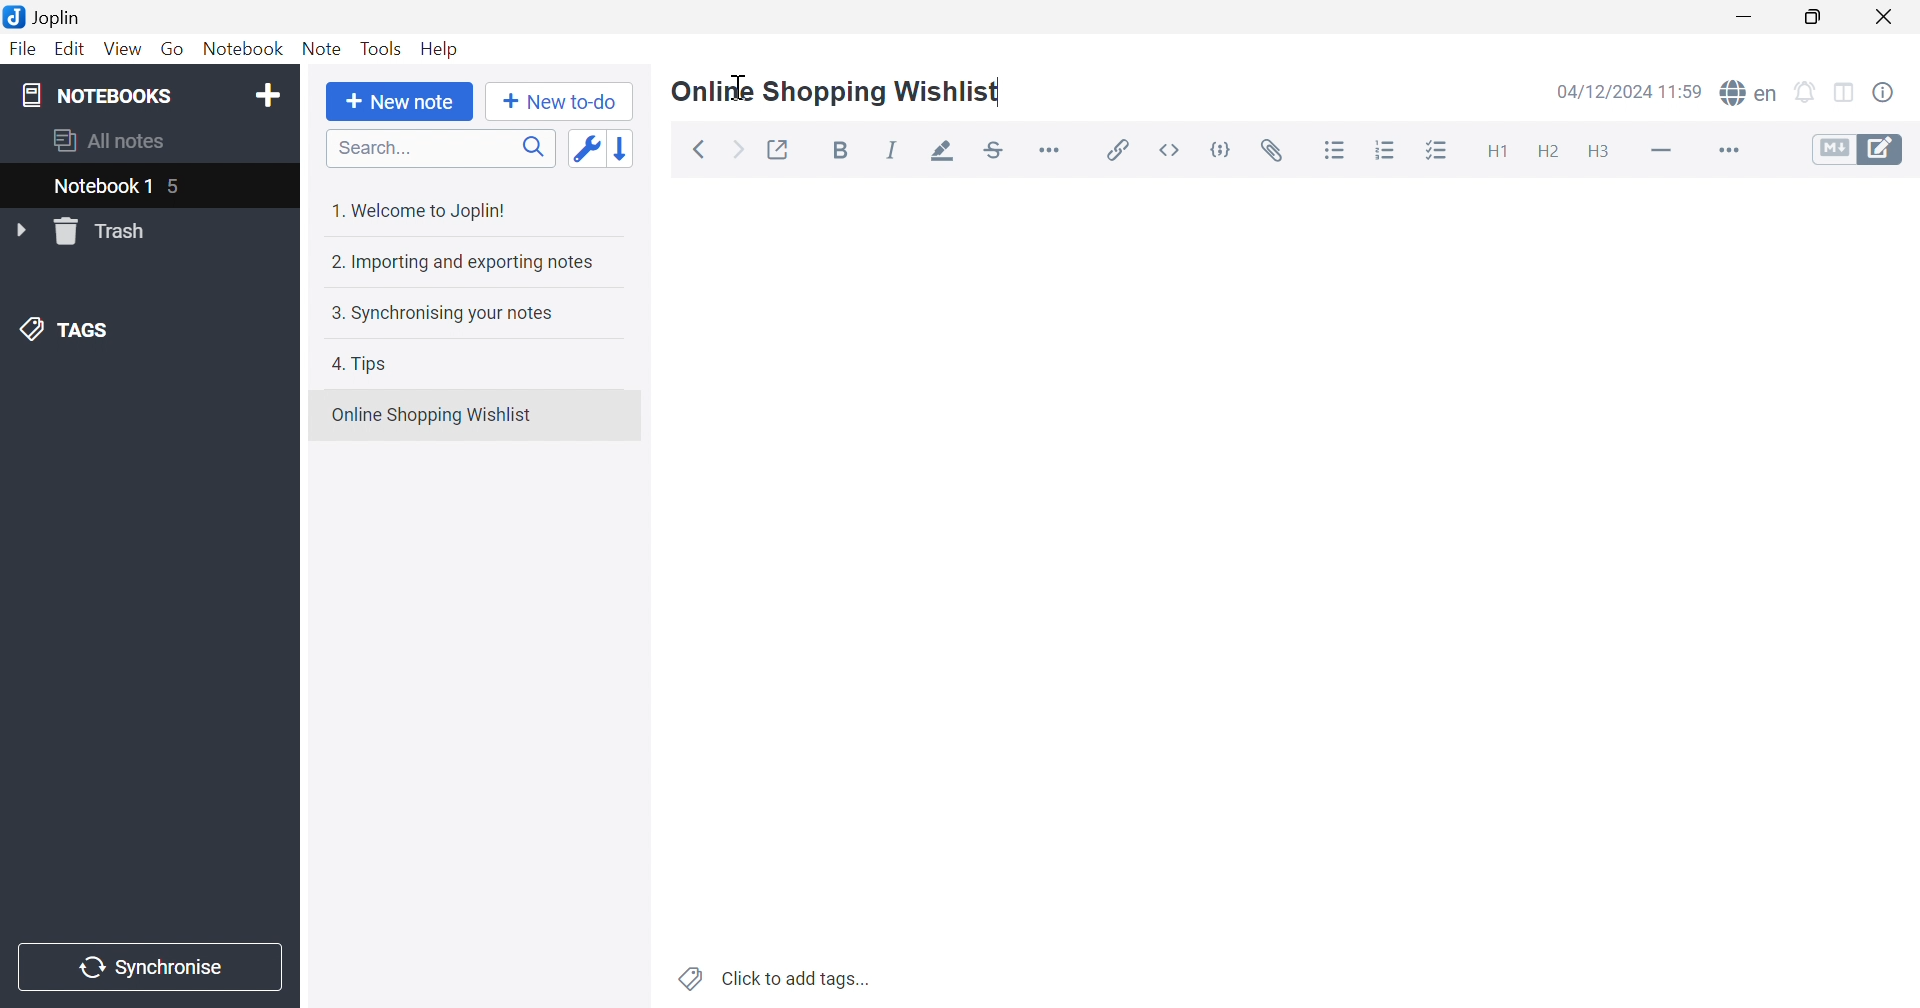 The image size is (1920, 1008). What do you see at coordinates (943, 153) in the screenshot?
I see `Highlight` at bounding box center [943, 153].